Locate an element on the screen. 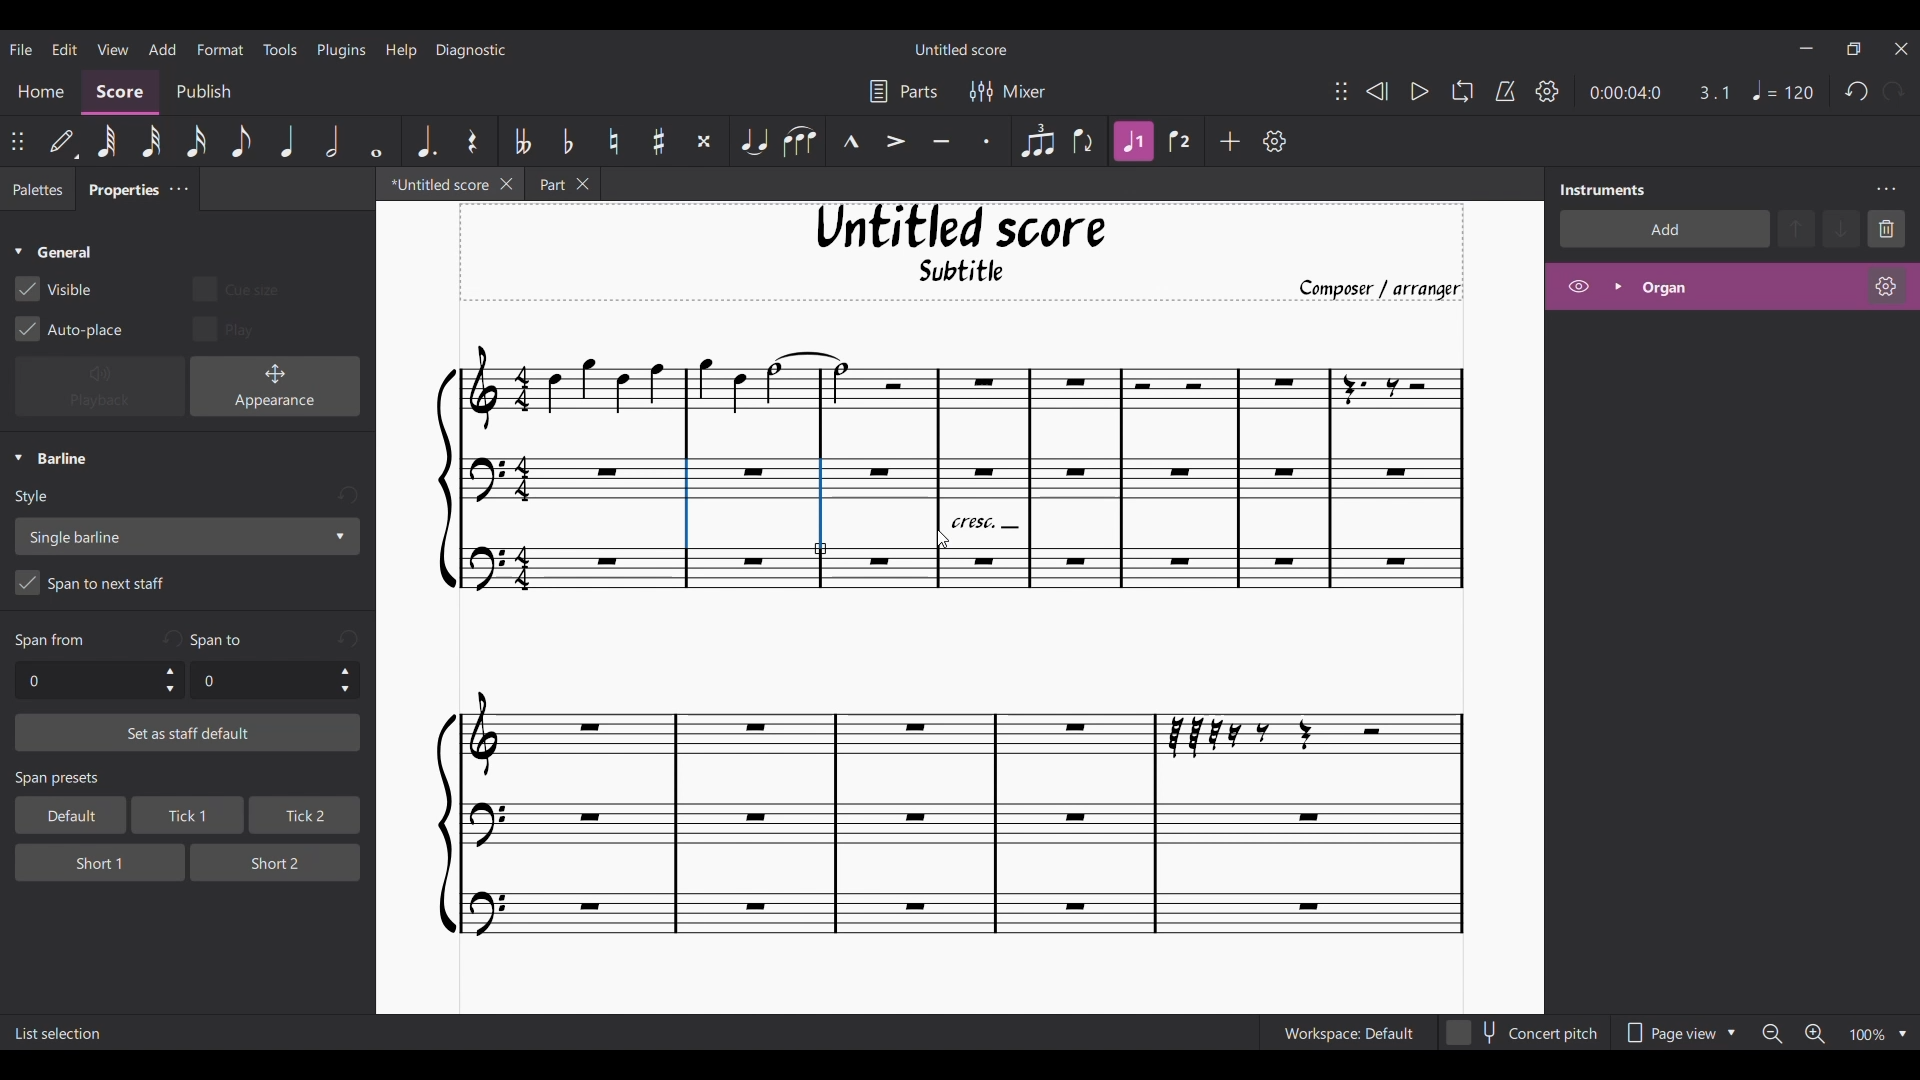  Increase/Decrease Span from is located at coordinates (171, 680).